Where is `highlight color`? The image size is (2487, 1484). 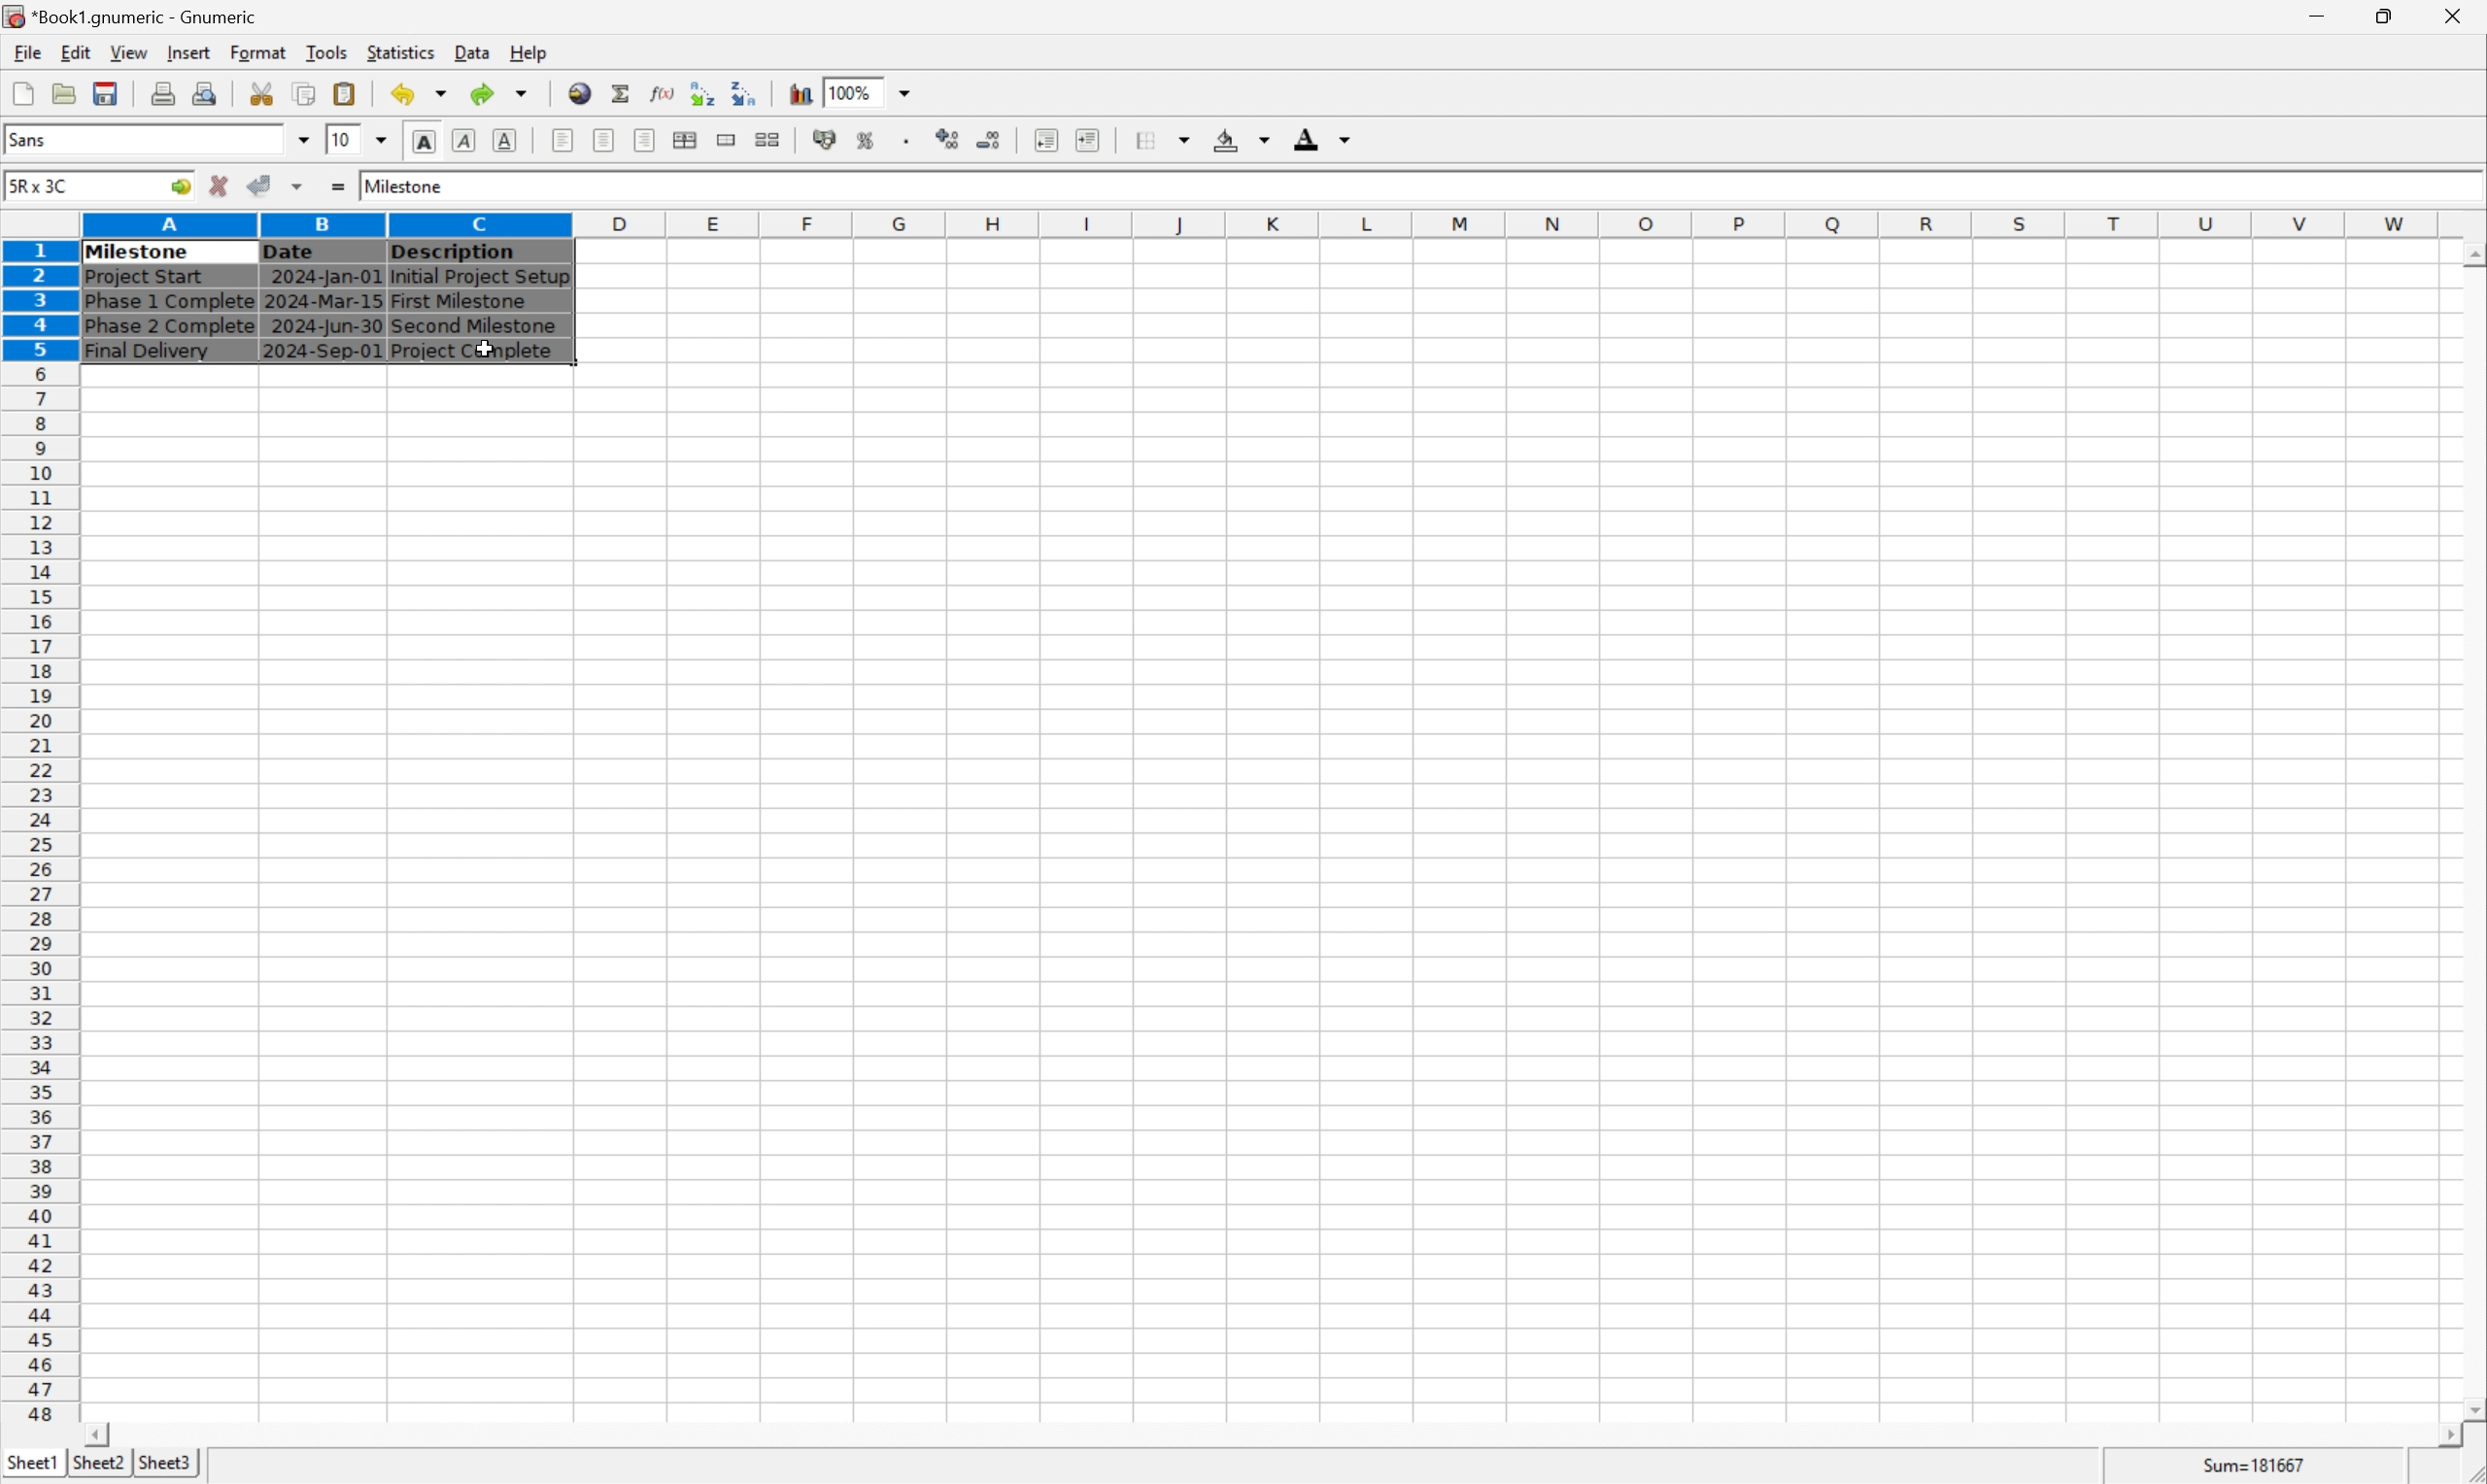 highlight color is located at coordinates (1237, 136).